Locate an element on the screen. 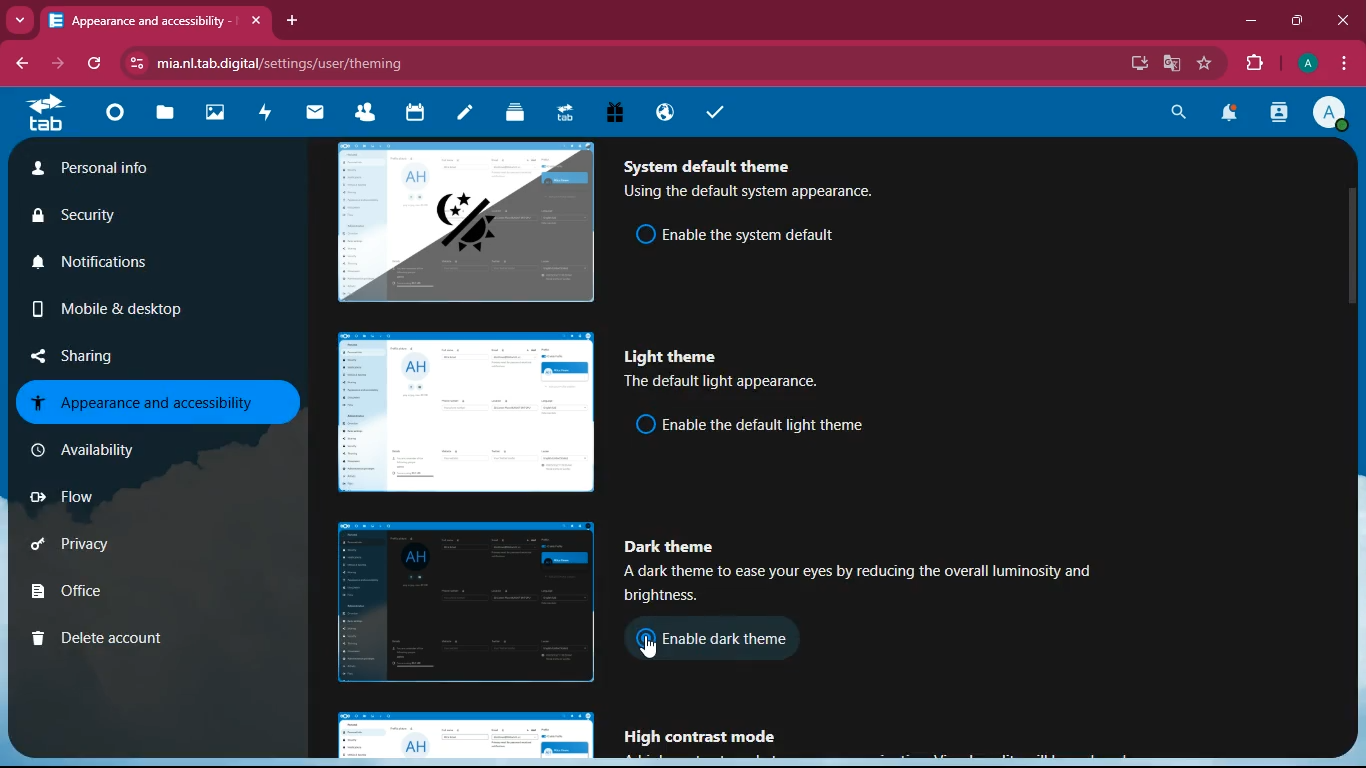 The image size is (1366, 768). activity is located at coordinates (266, 112).